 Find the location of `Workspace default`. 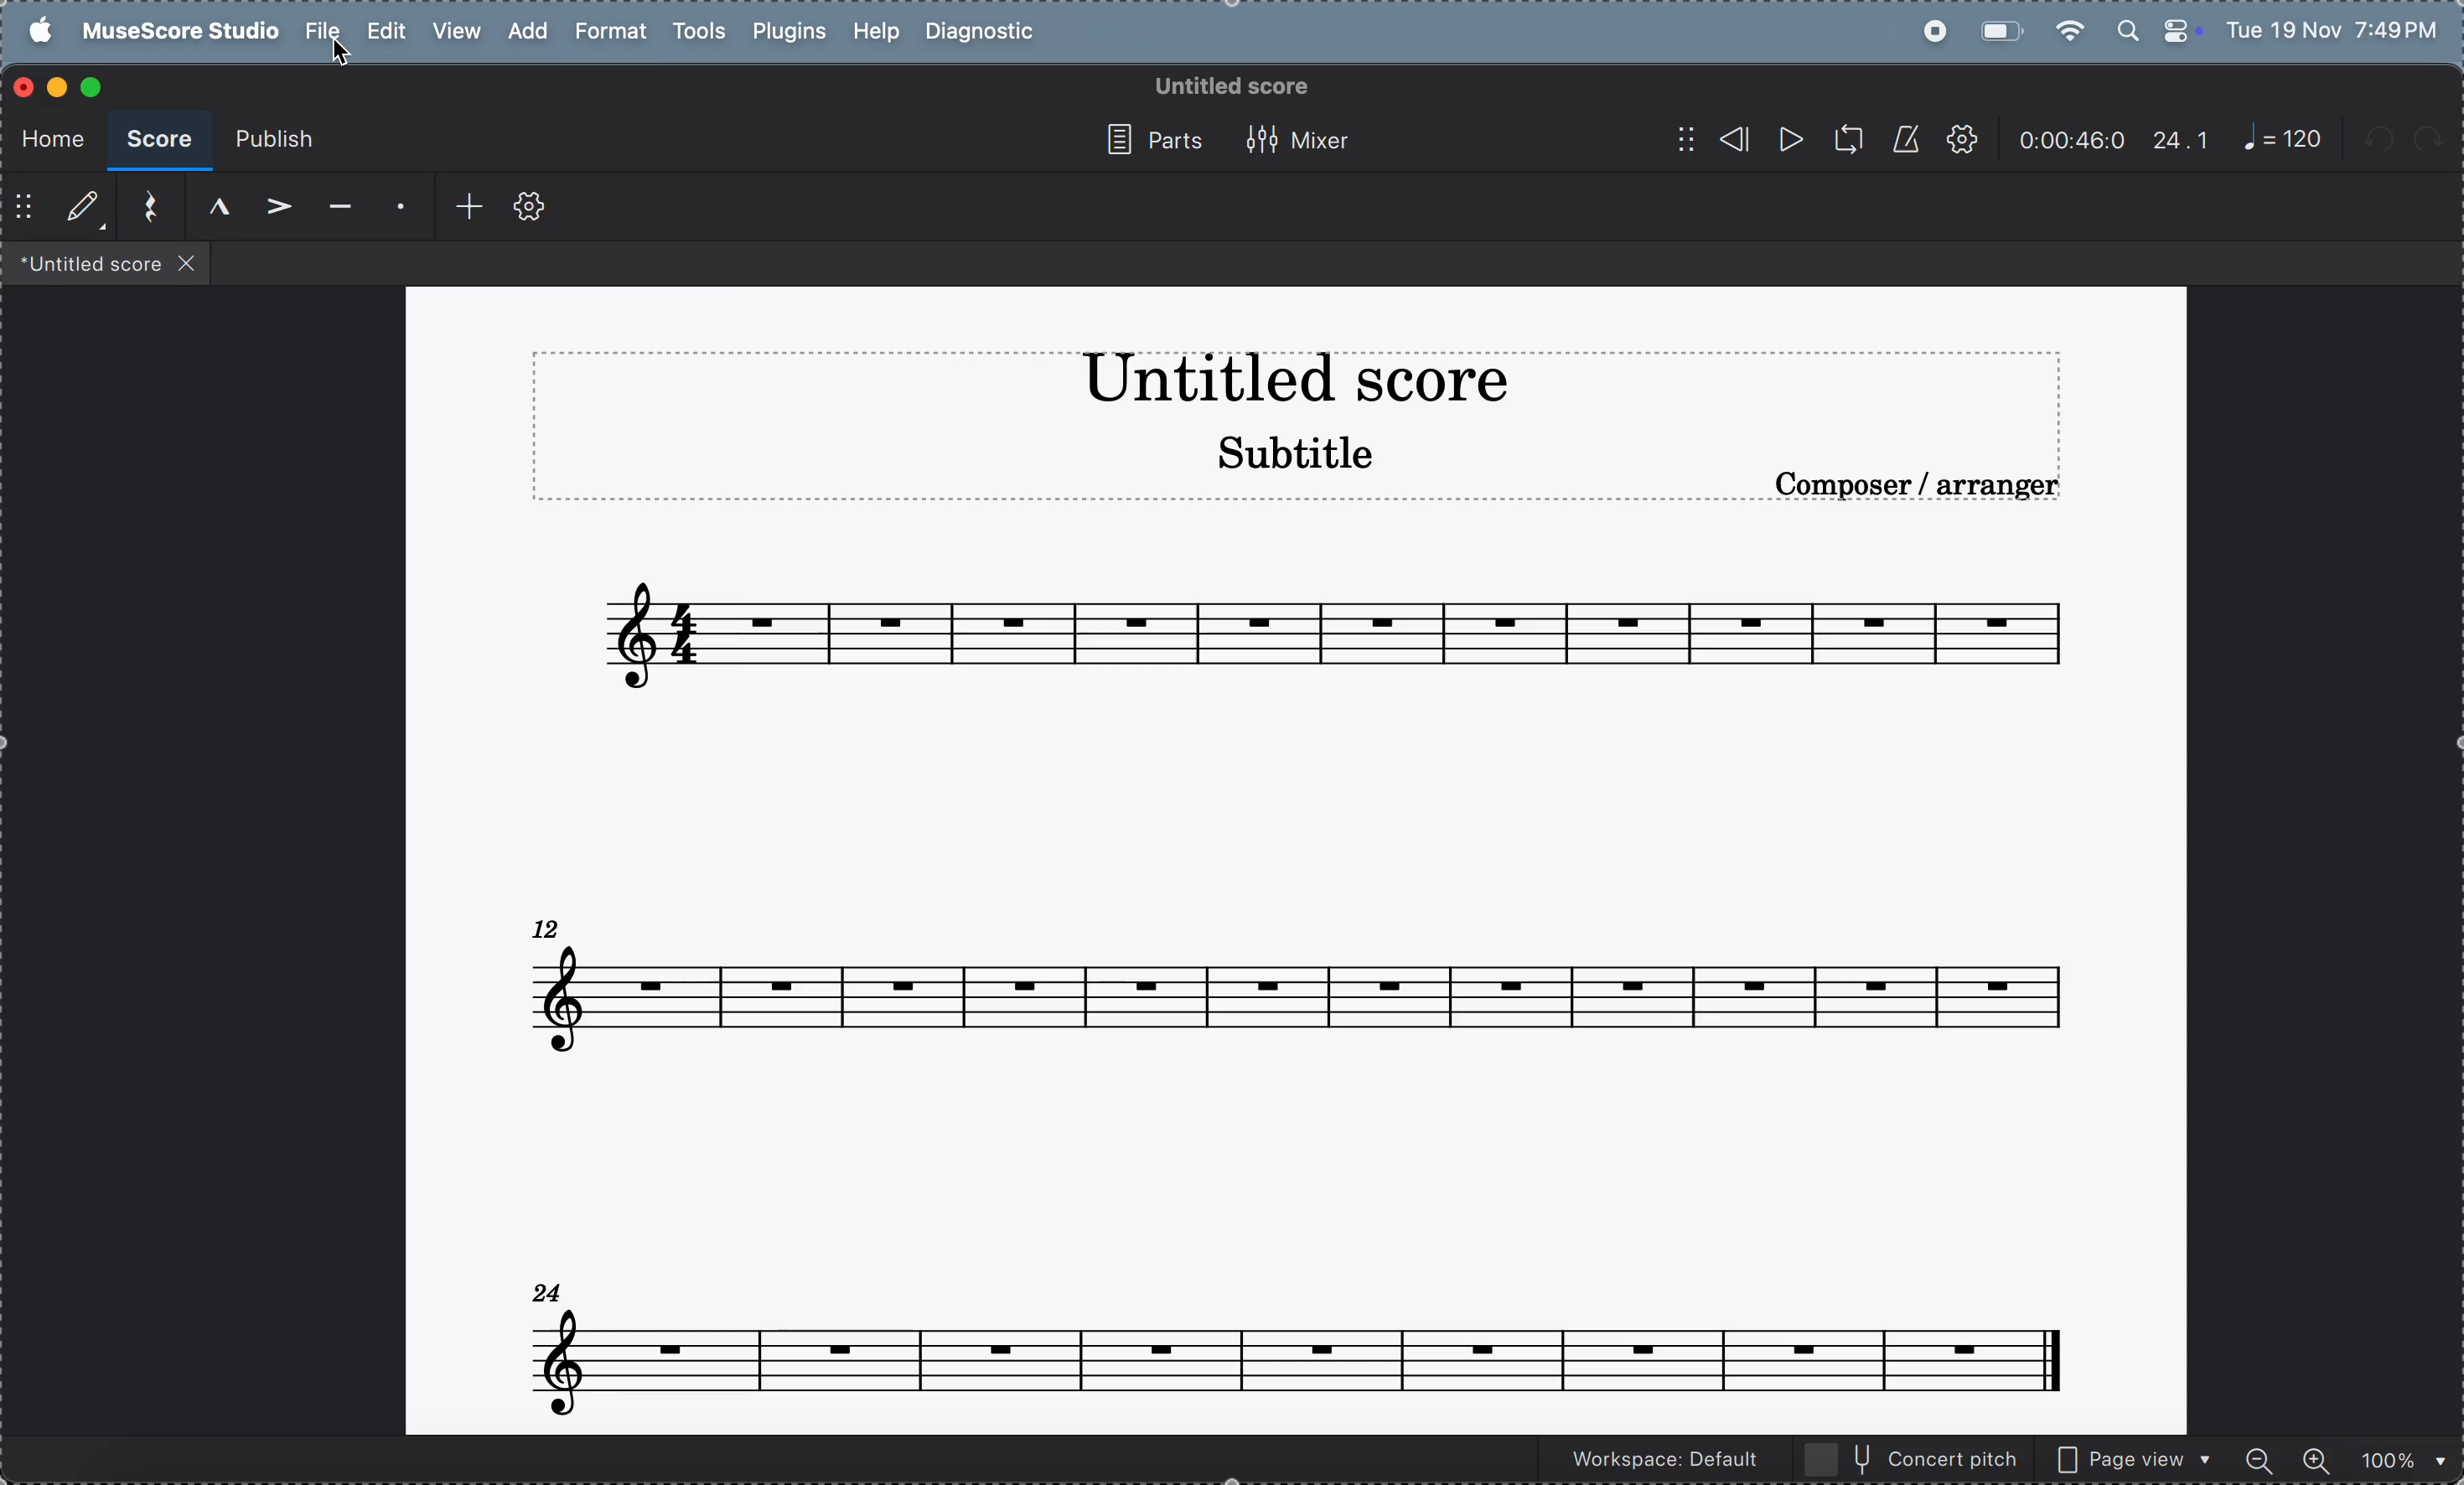

Workspace default is located at coordinates (1662, 1461).